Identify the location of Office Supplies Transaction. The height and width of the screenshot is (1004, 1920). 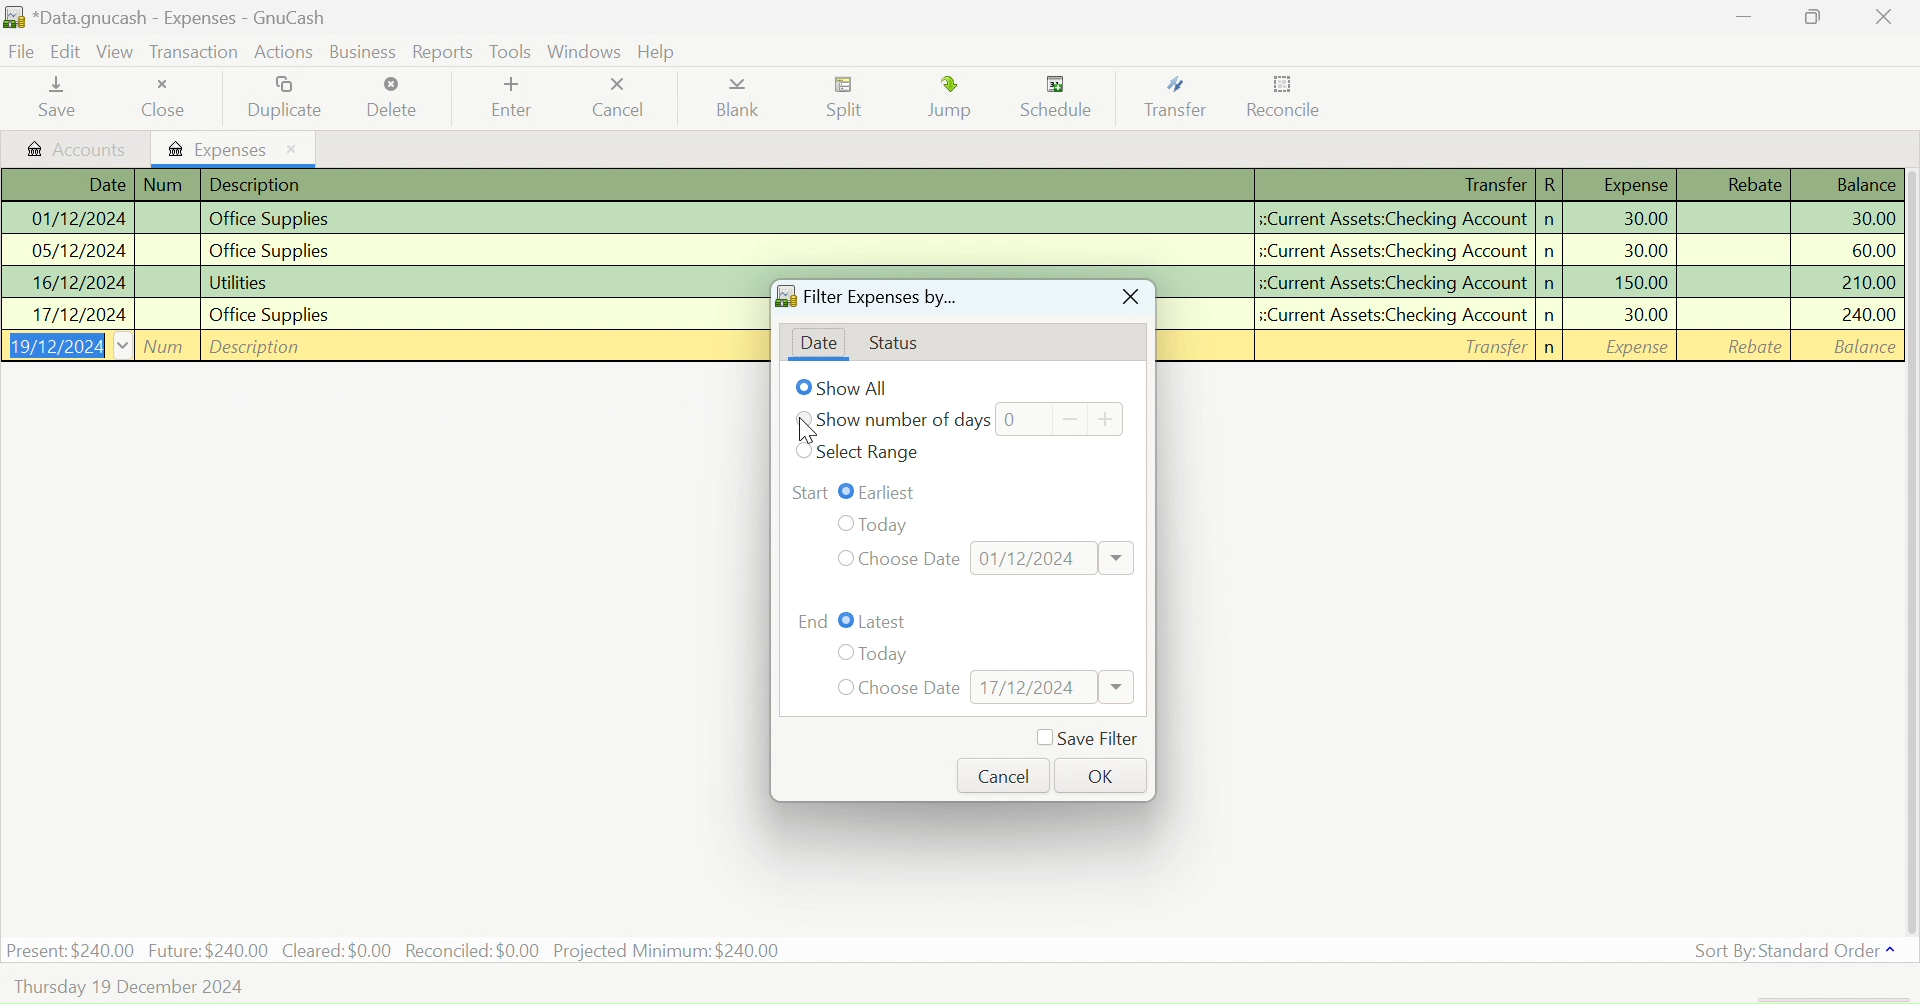
(950, 250).